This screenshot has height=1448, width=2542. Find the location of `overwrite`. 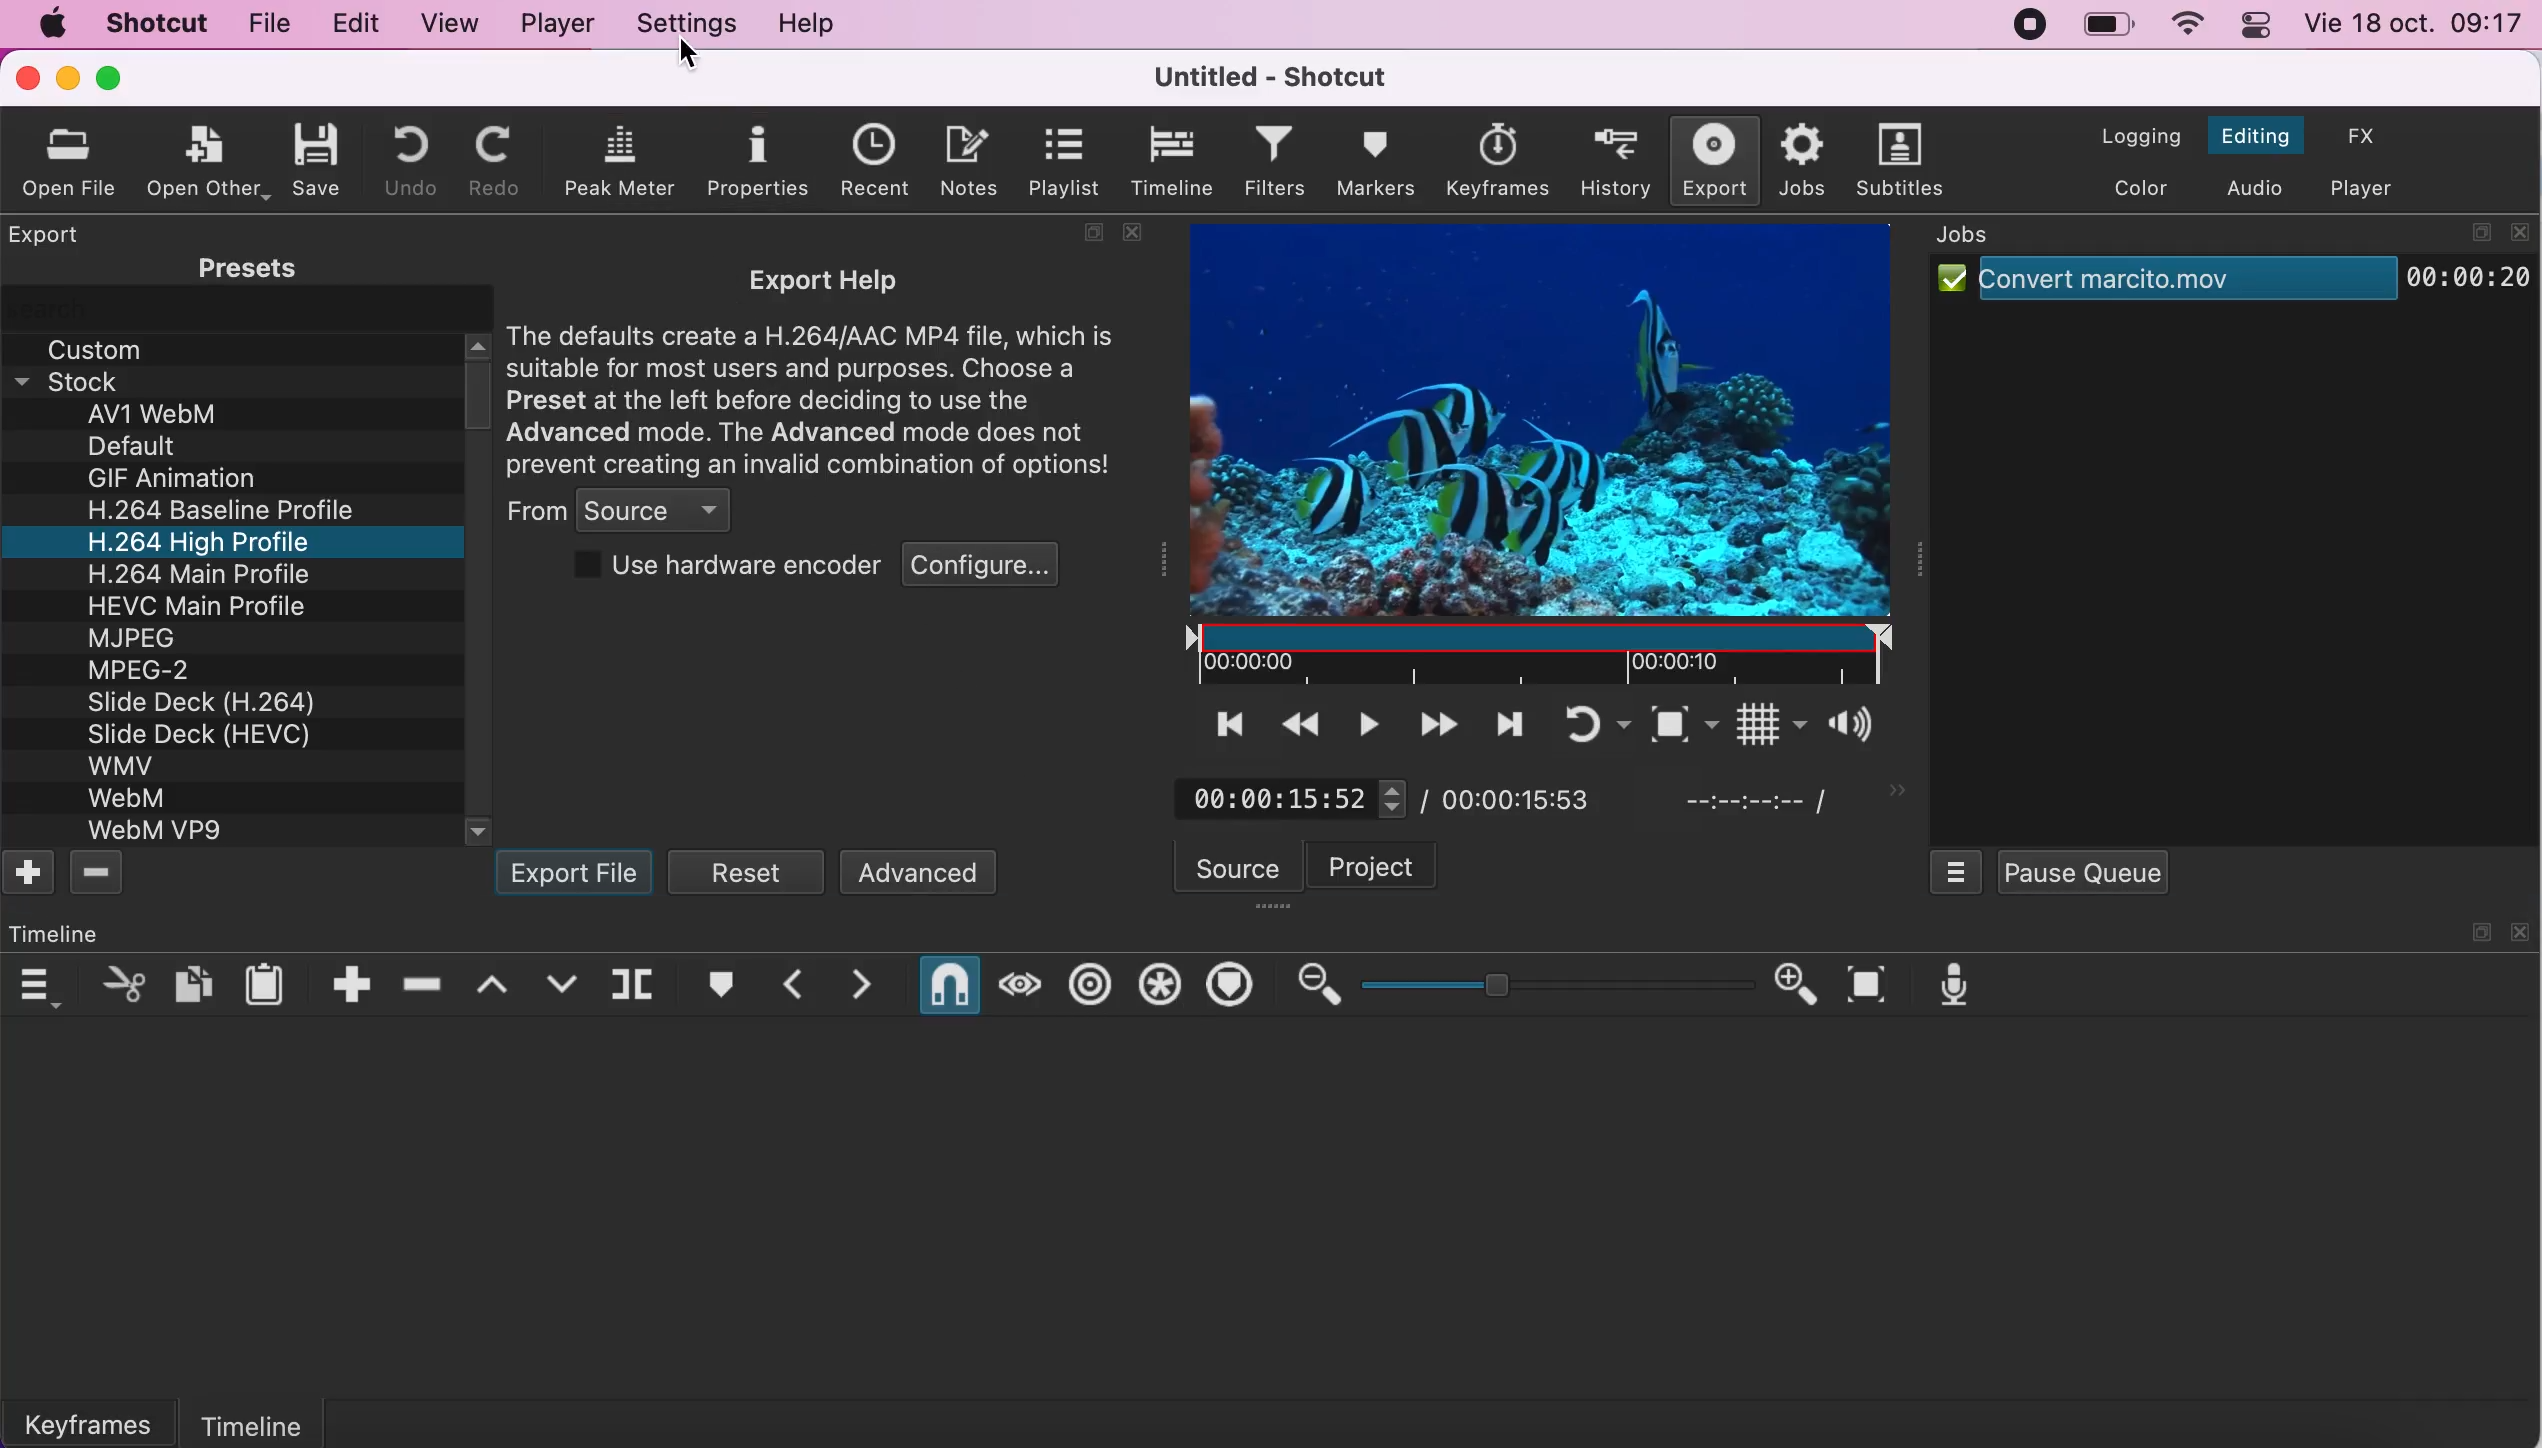

overwrite is located at coordinates (562, 984).